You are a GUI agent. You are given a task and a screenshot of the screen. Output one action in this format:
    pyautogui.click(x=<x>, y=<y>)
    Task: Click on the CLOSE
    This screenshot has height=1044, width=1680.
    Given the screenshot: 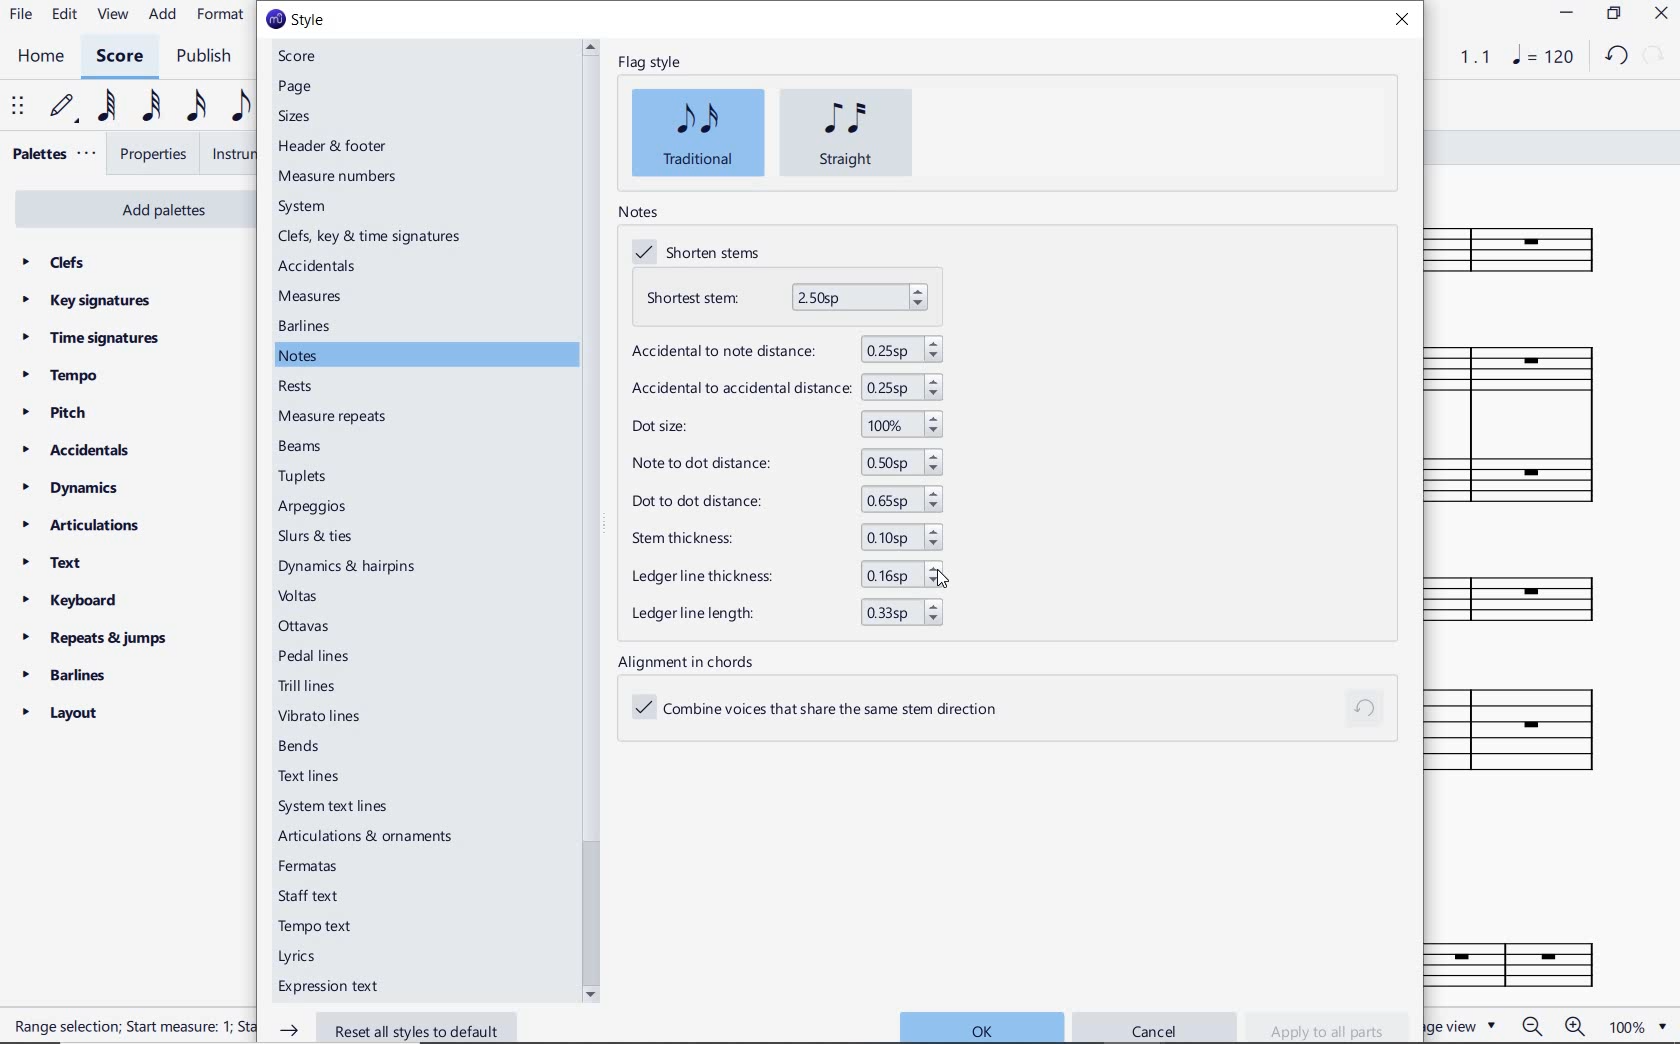 What is the action you would take?
    pyautogui.click(x=1661, y=15)
    